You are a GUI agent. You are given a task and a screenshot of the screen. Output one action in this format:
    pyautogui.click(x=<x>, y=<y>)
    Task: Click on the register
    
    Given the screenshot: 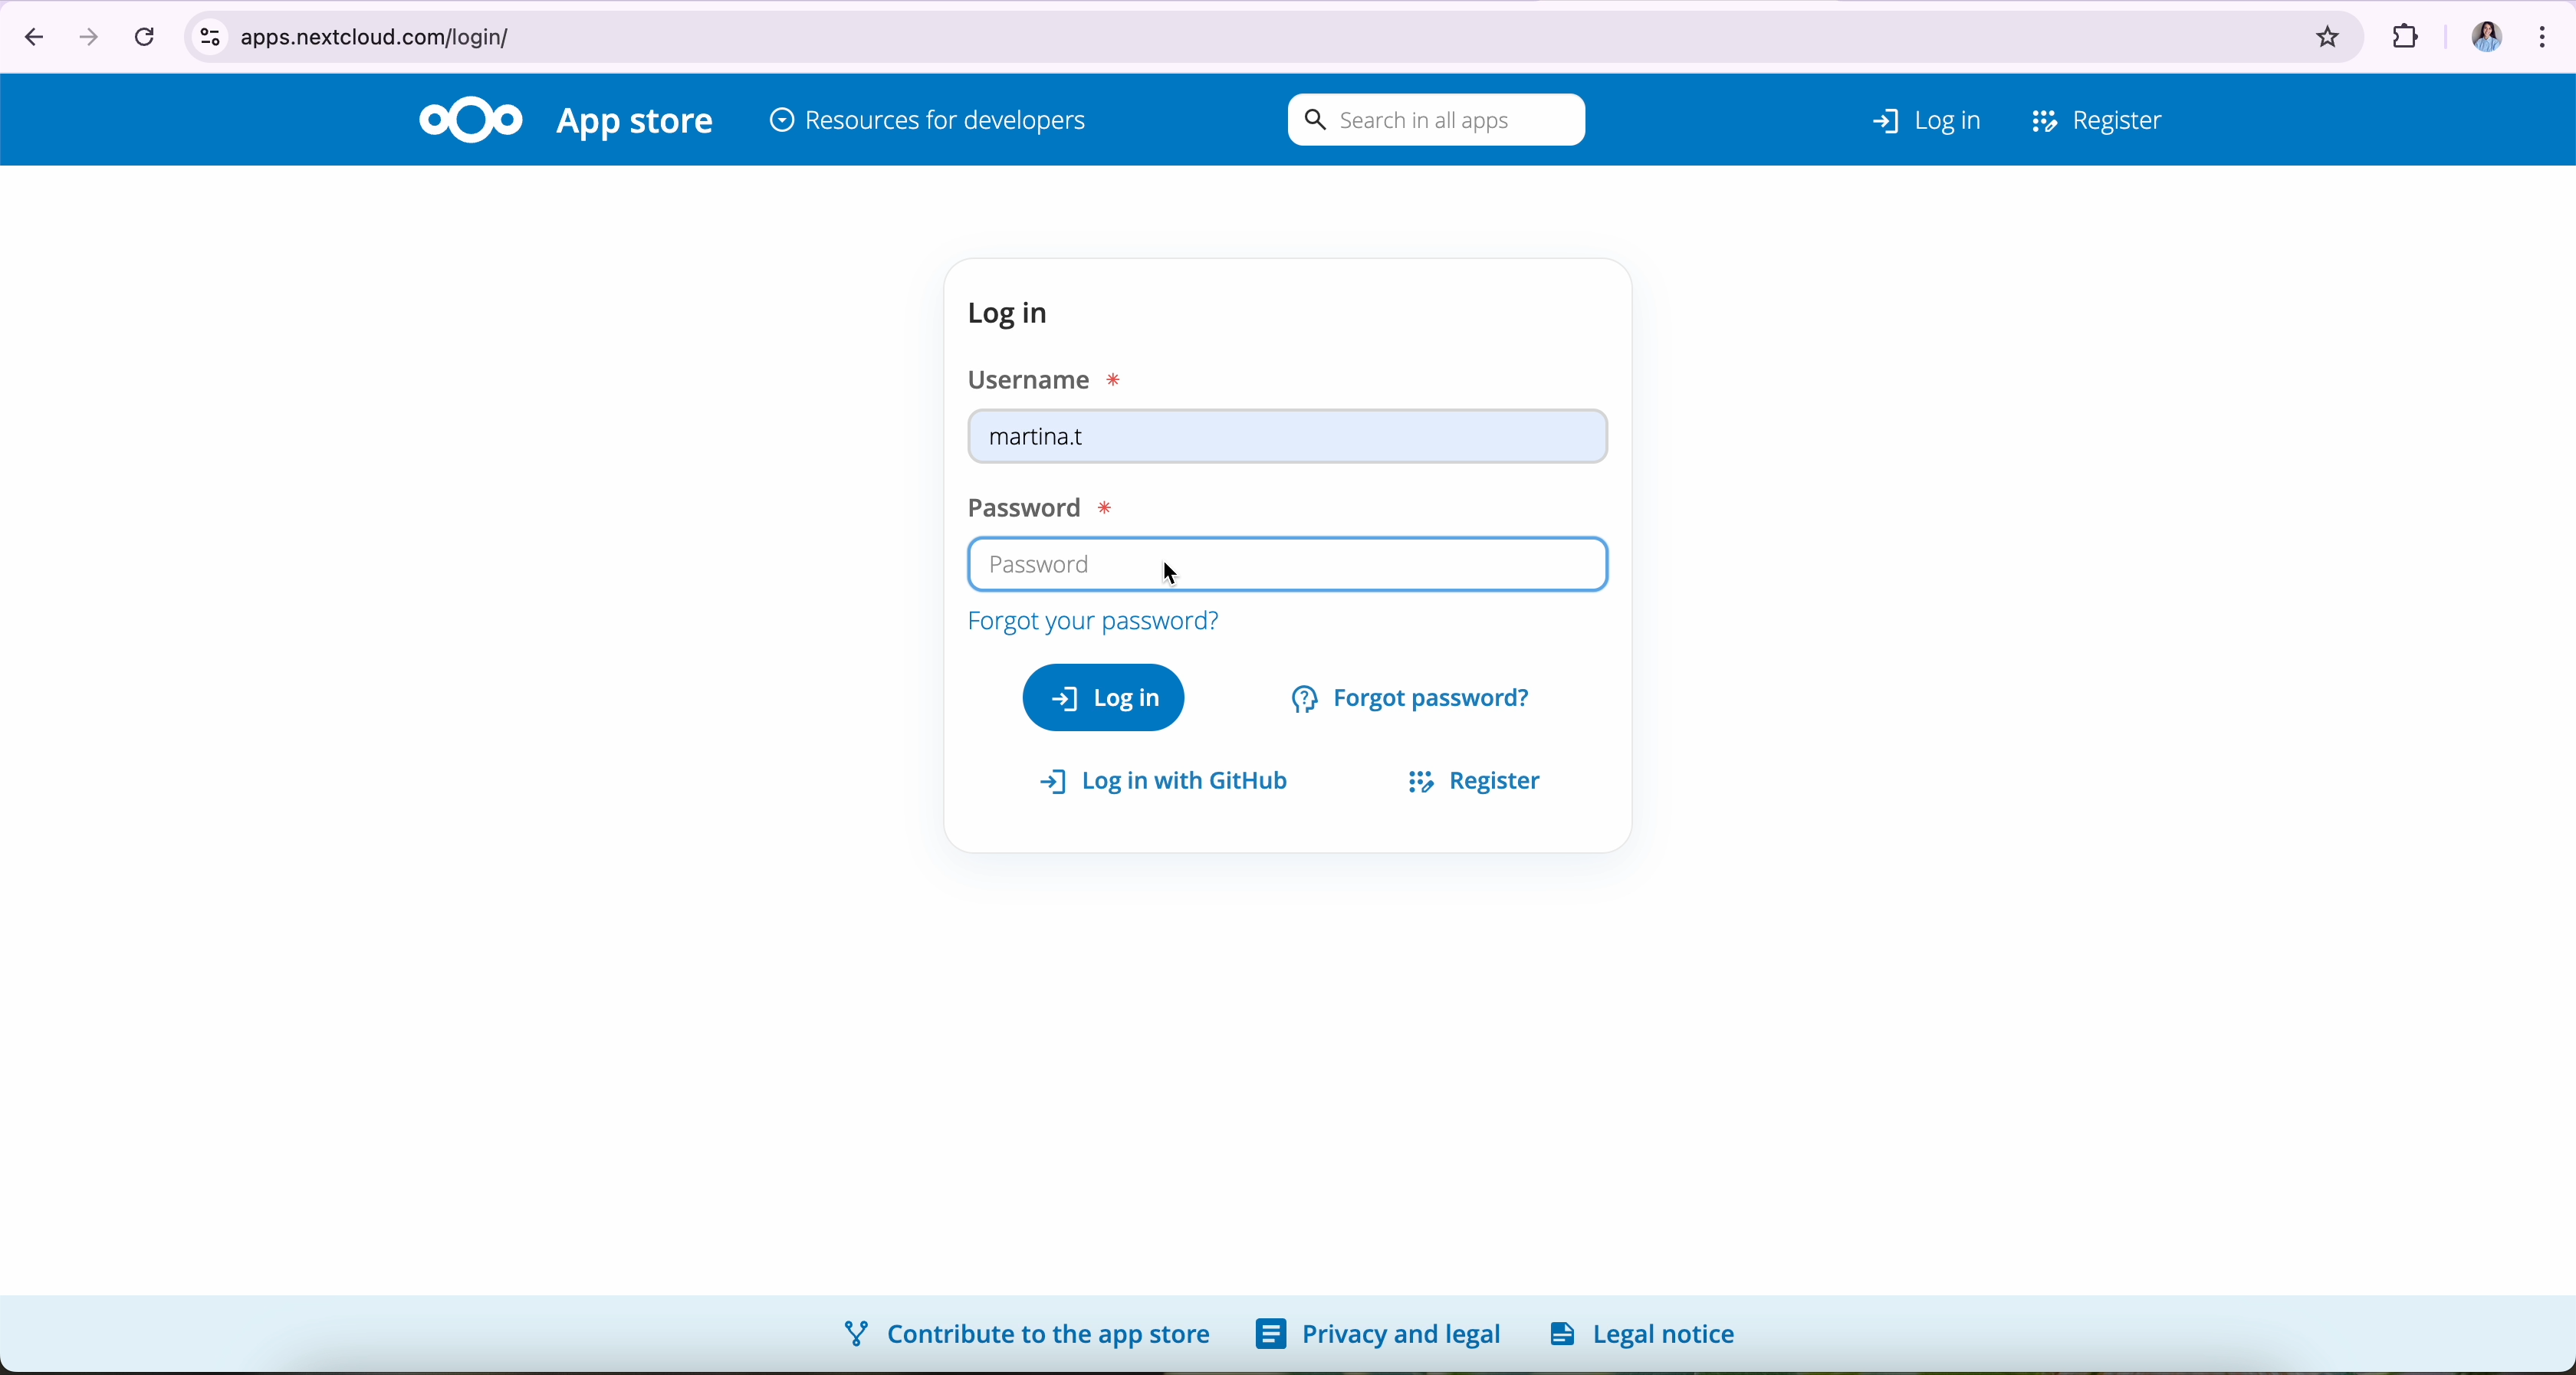 What is the action you would take?
    pyautogui.click(x=2099, y=116)
    